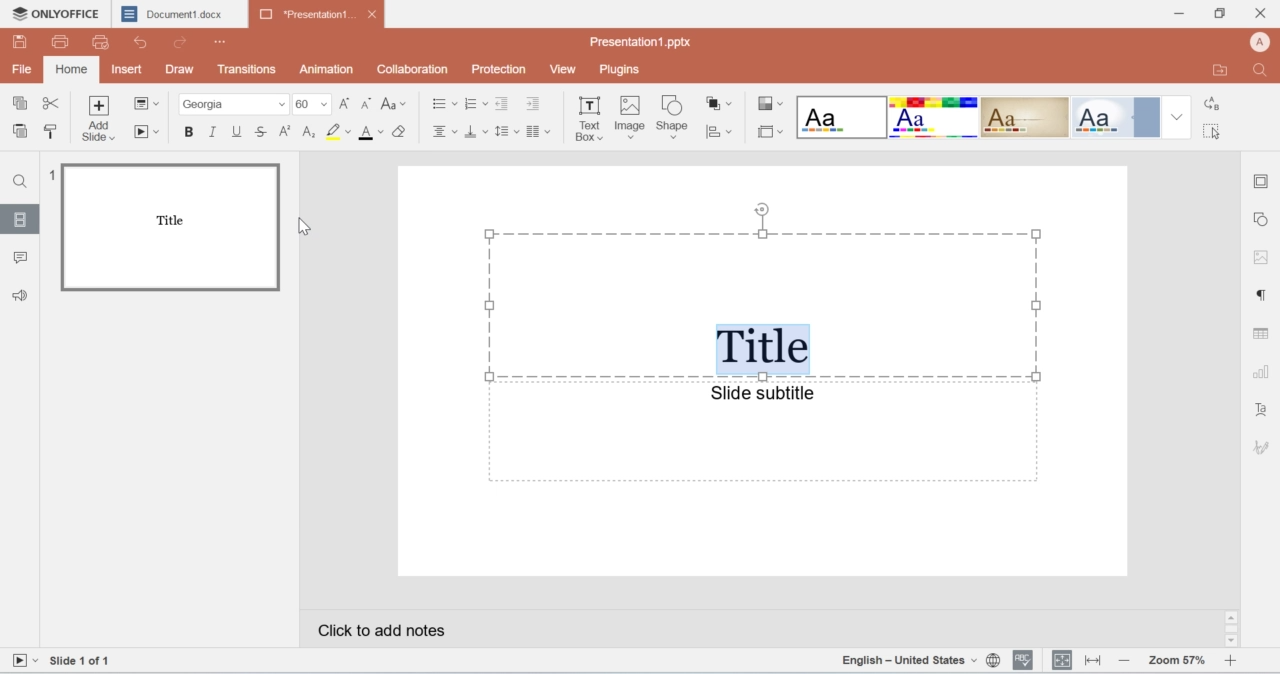  Describe the element at coordinates (24, 661) in the screenshot. I see `video button` at that location.